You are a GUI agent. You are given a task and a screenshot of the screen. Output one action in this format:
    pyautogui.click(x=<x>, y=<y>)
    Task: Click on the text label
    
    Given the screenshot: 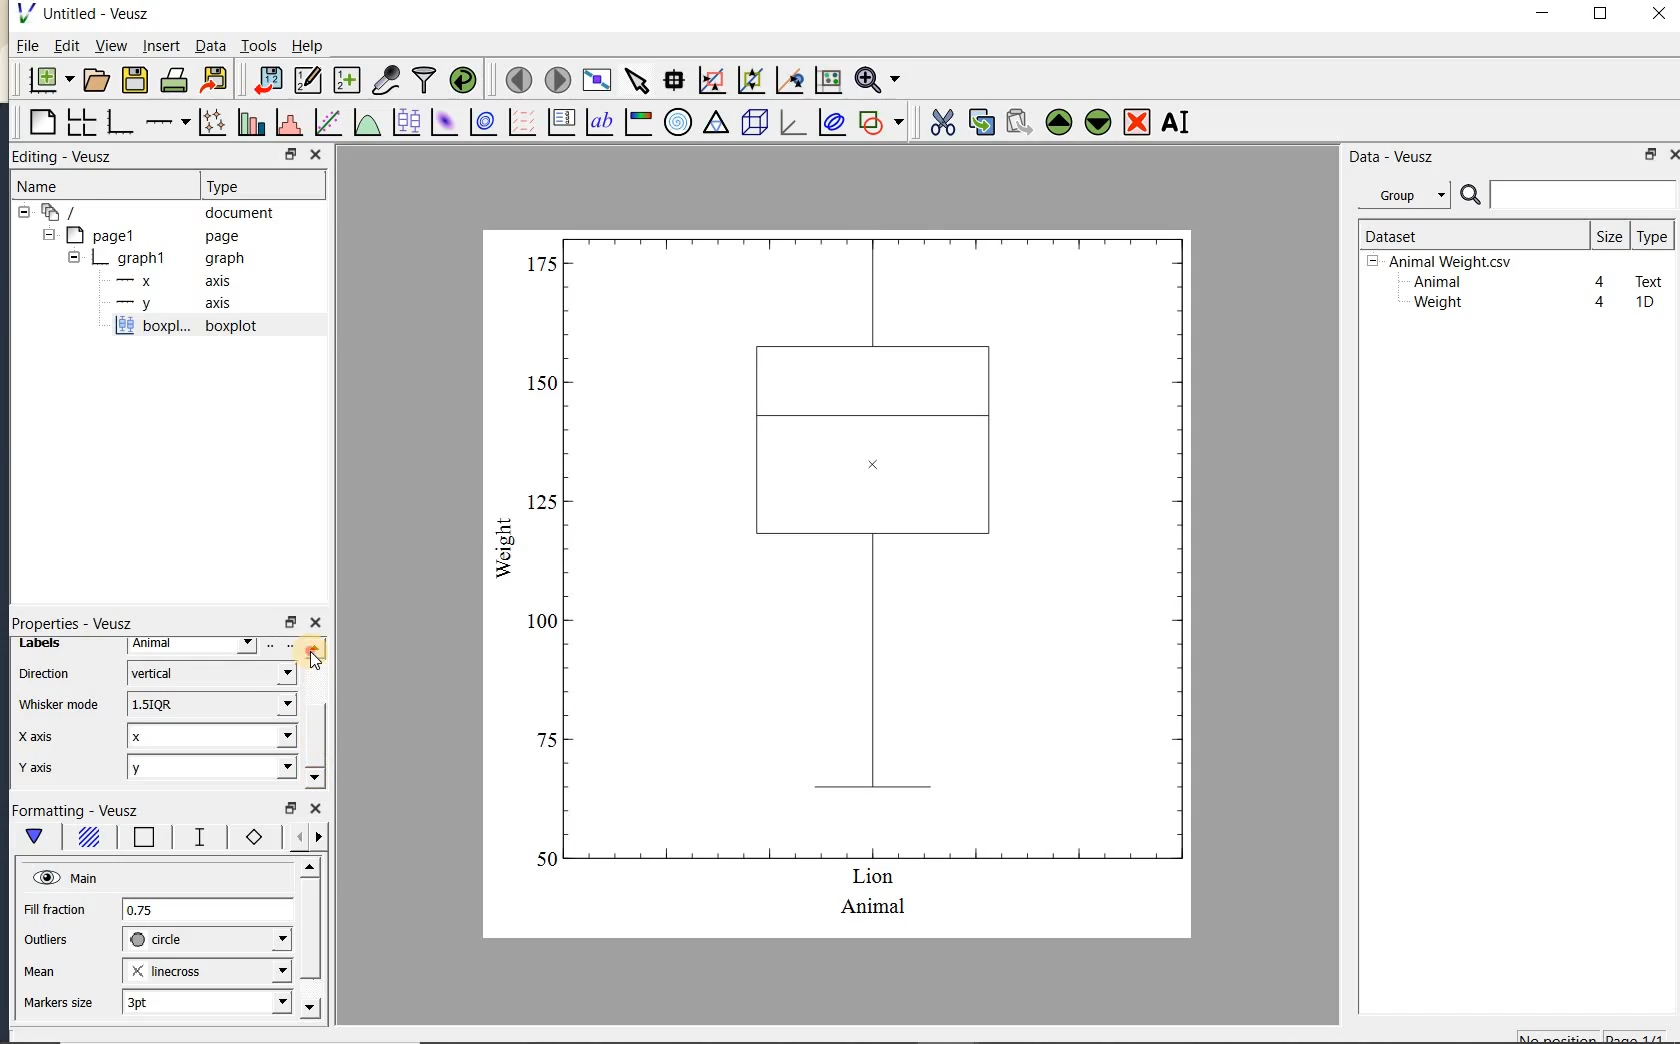 What is the action you would take?
    pyautogui.click(x=599, y=124)
    